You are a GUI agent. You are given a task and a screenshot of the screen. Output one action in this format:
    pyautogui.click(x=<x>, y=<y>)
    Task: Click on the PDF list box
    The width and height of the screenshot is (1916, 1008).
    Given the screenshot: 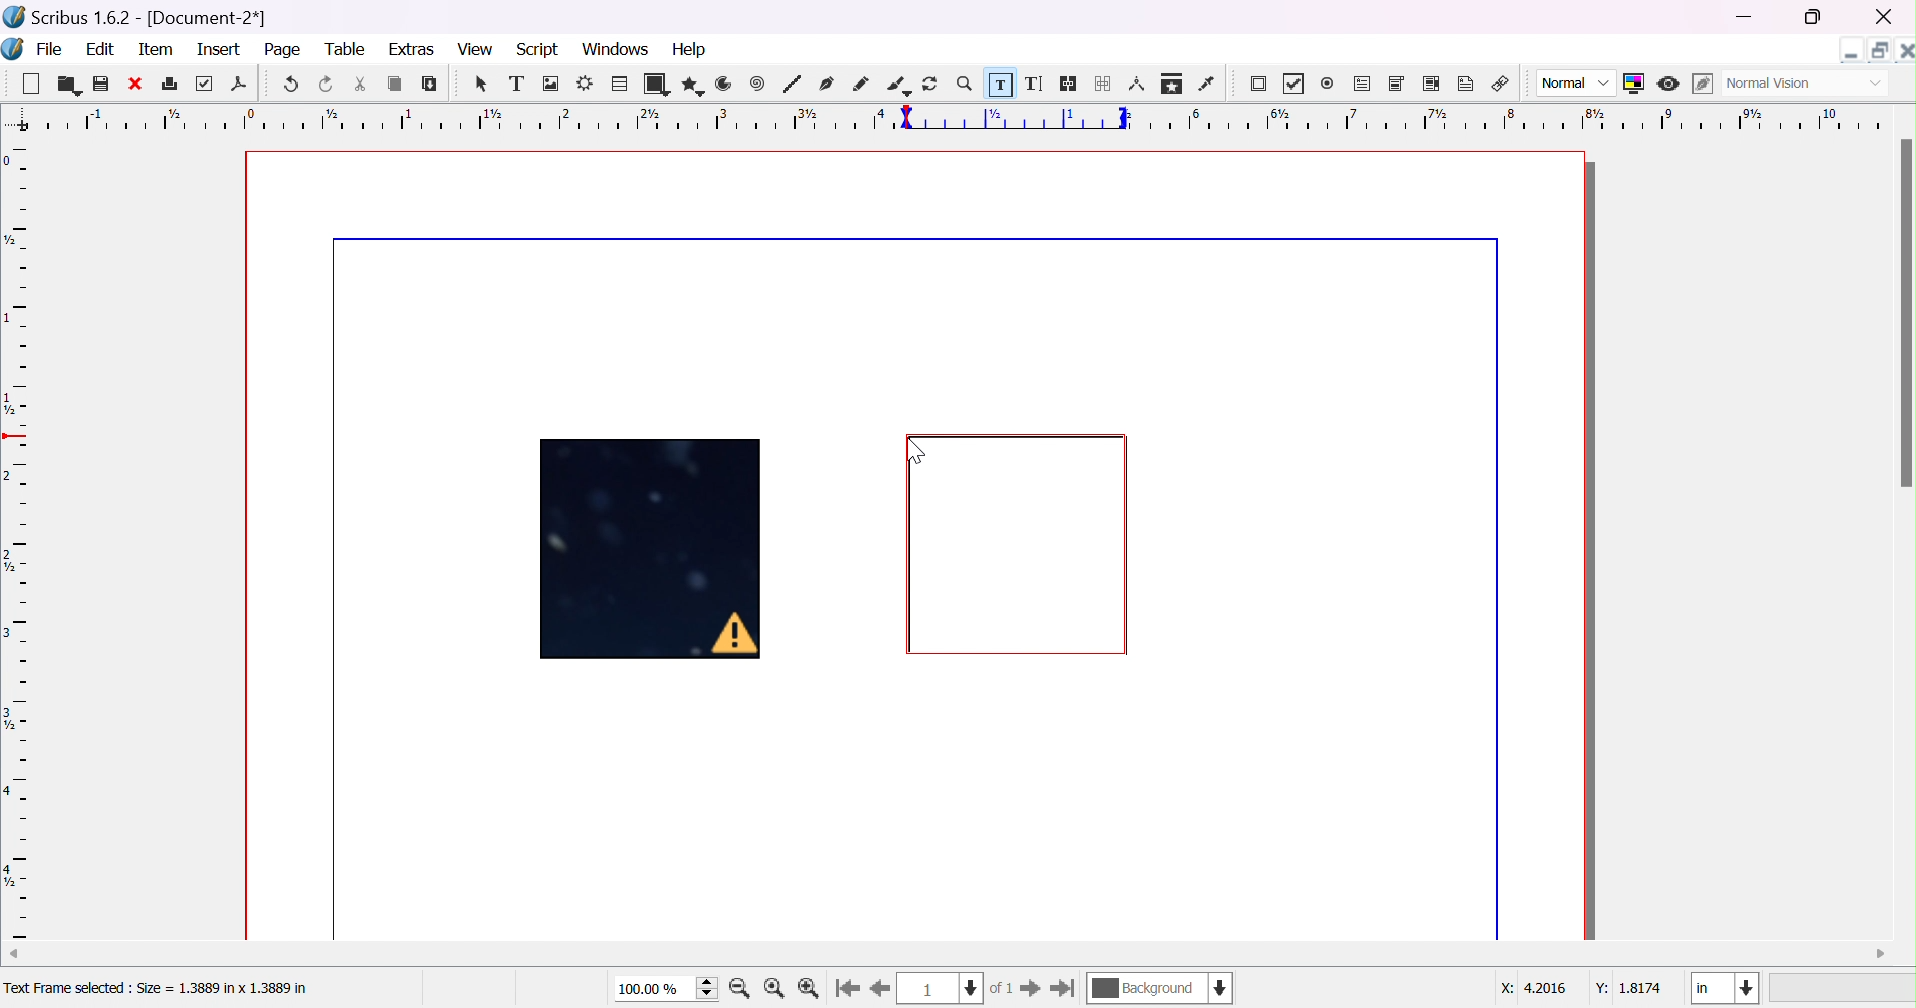 What is the action you would take?
    pyautogui.click(x=1429, y=82)
    